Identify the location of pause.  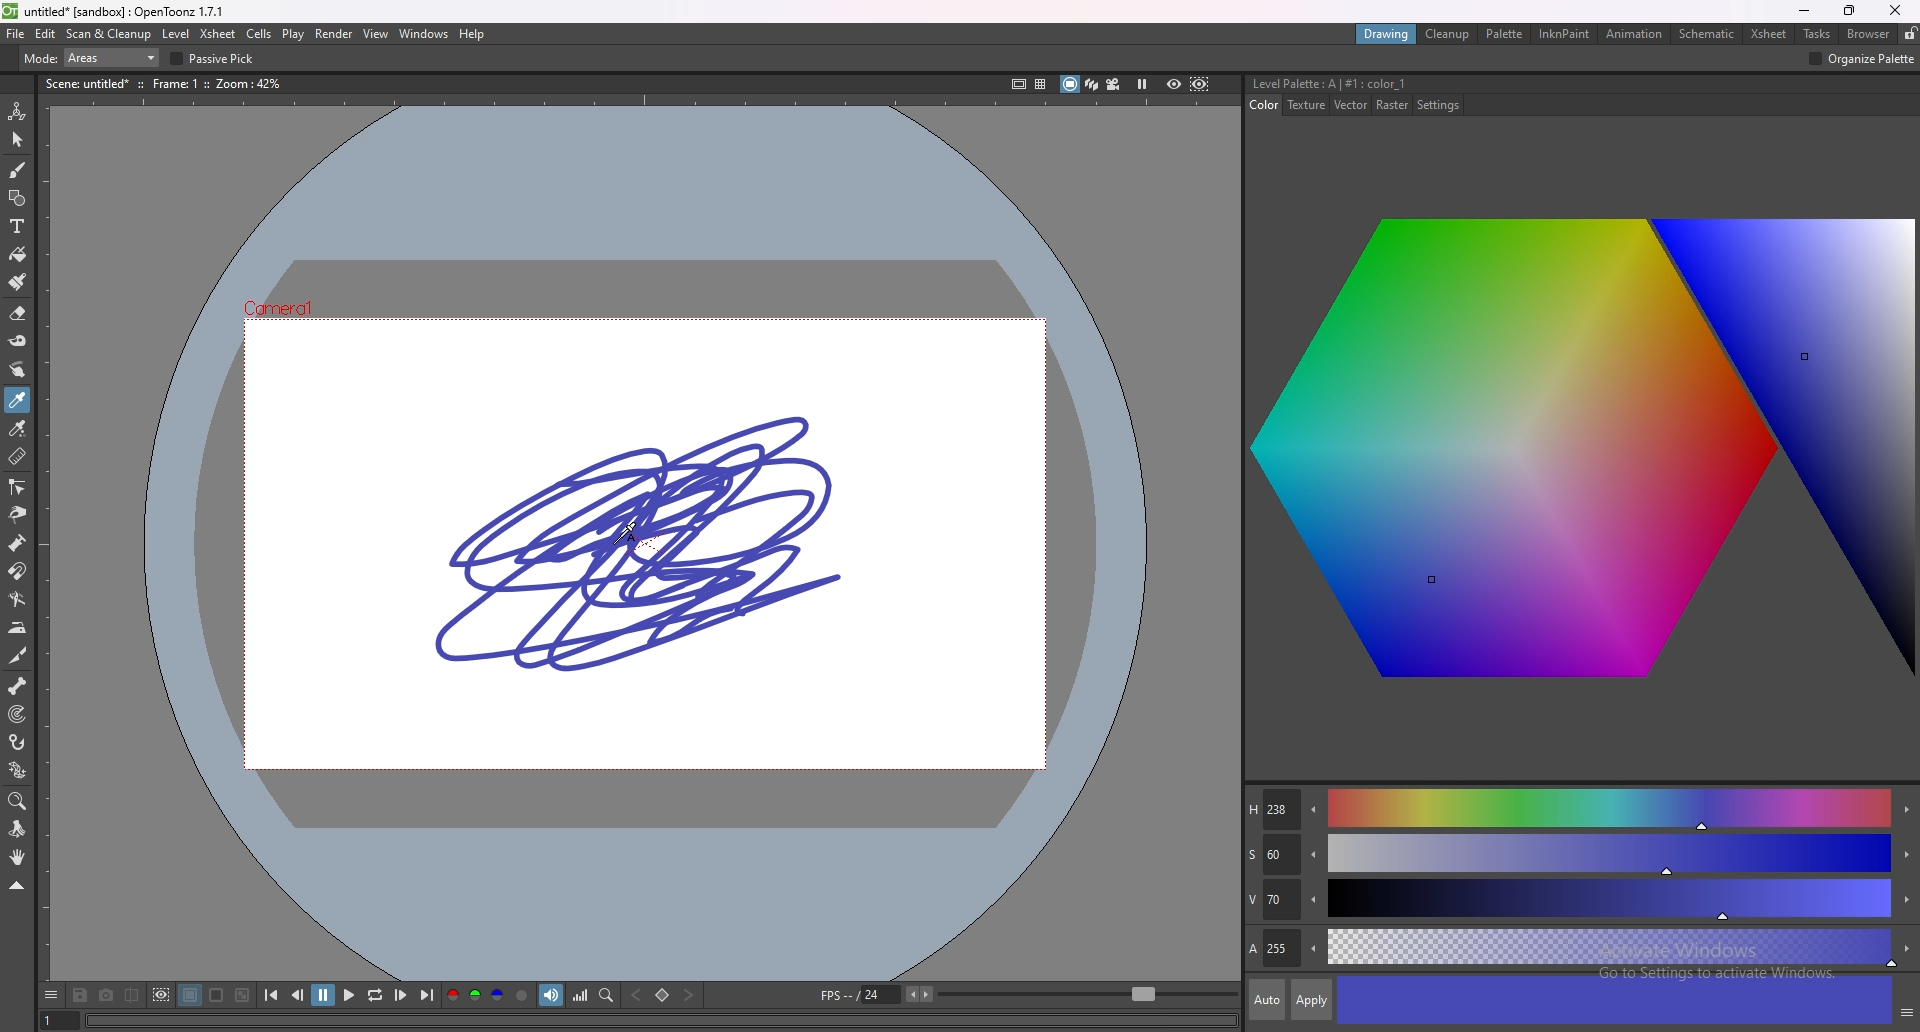
(323, 995).